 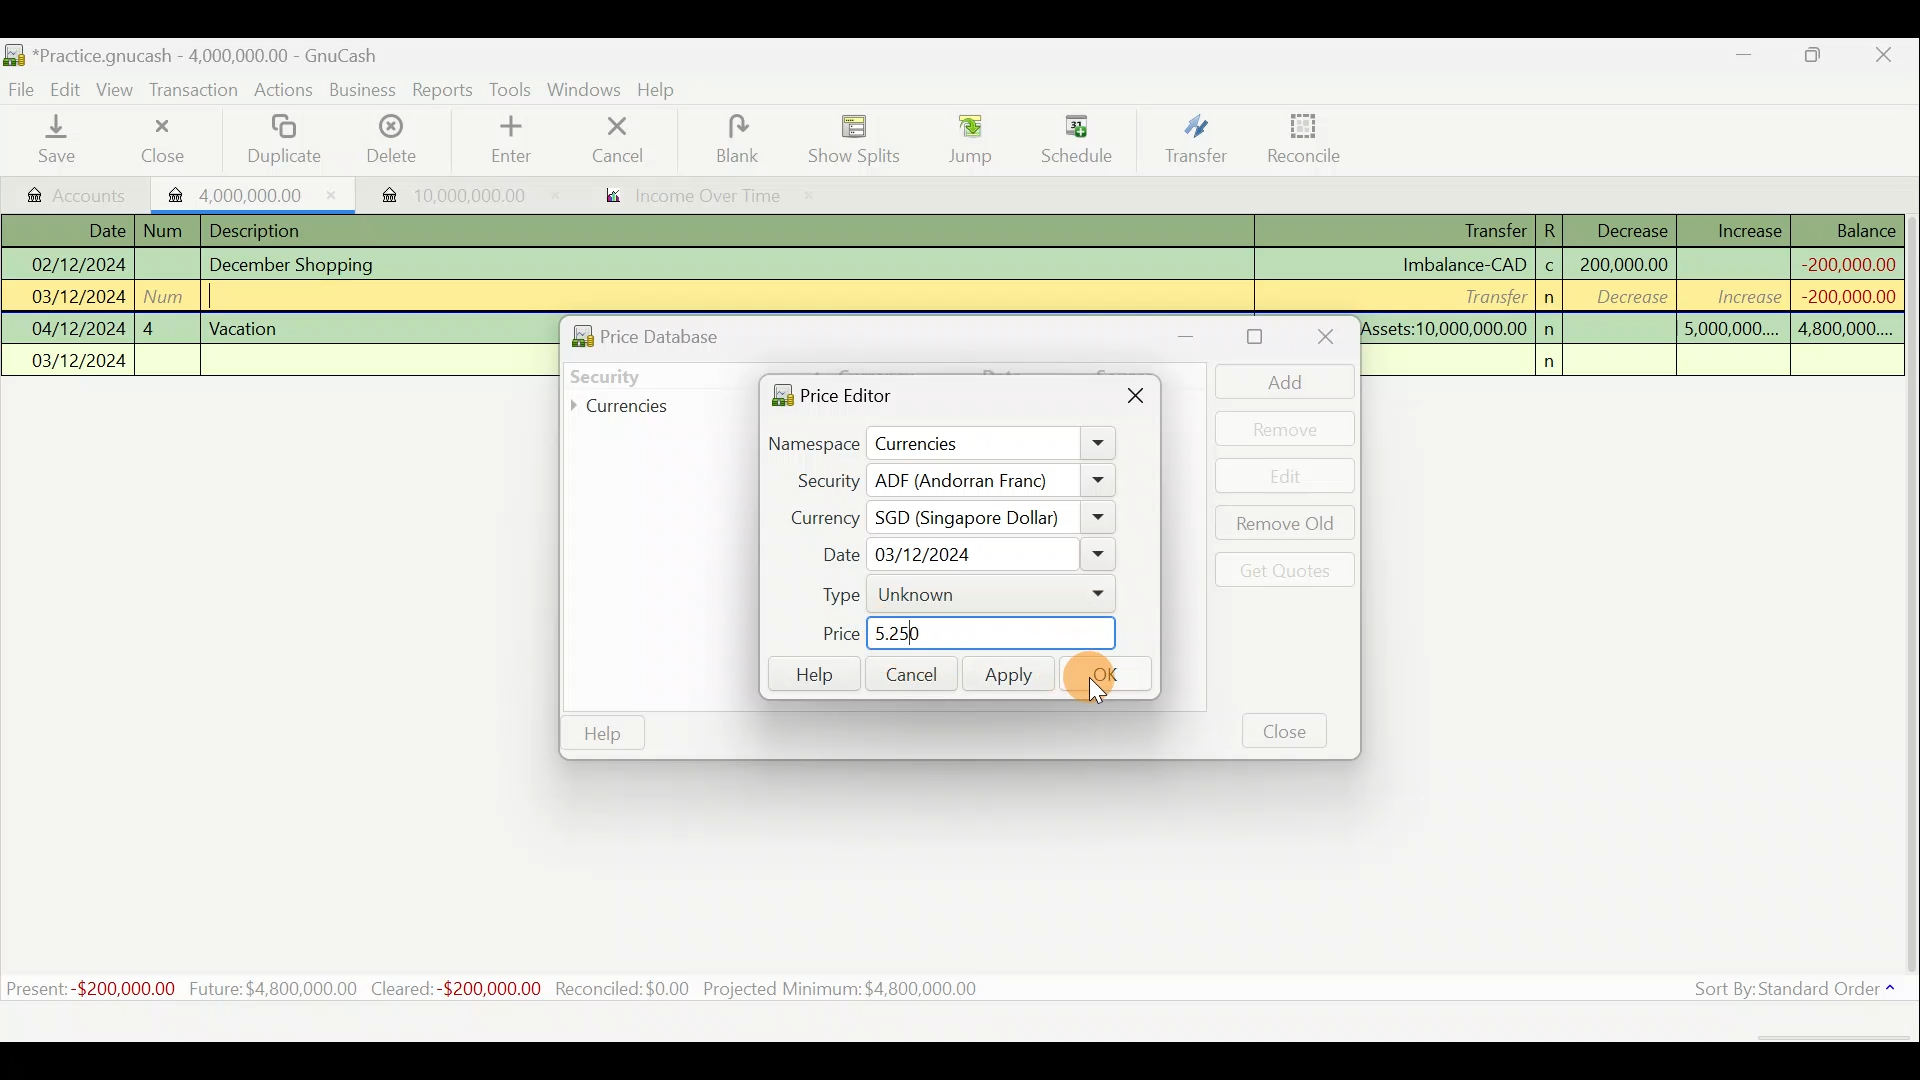 I want to click on Get quotes, so click(x=1281, y=569).